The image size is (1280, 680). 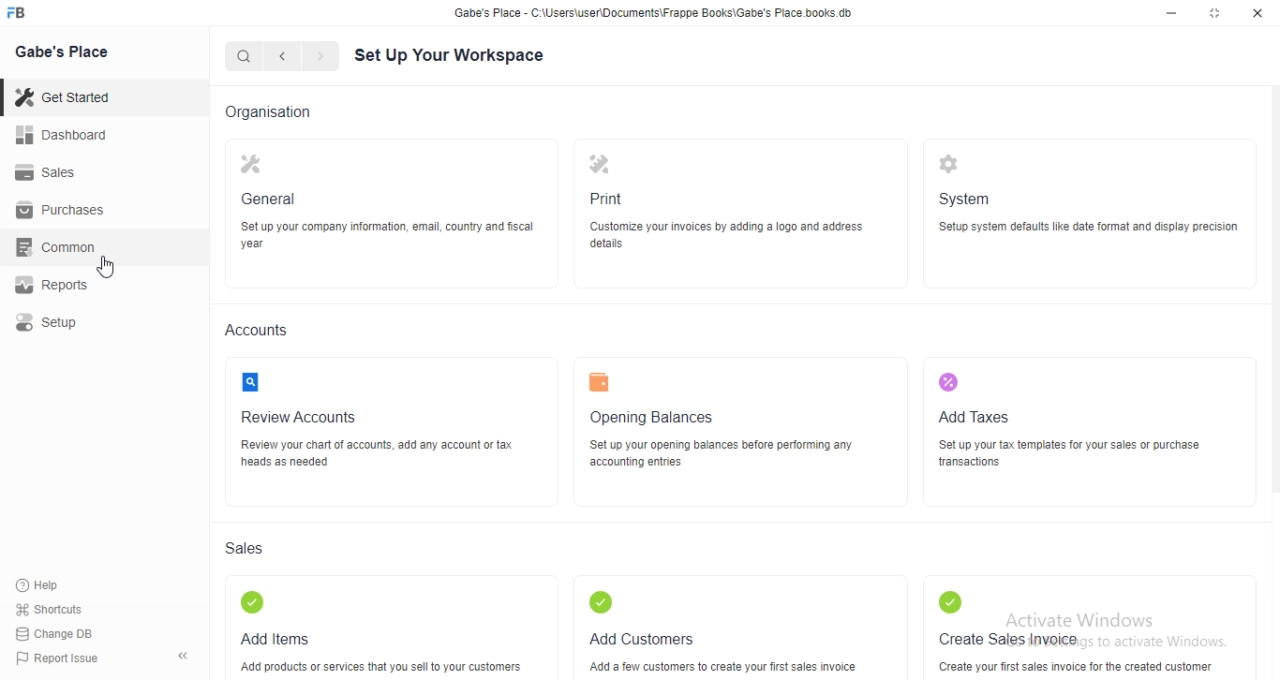 What do you see at coordinates (107, 266) in the screenshot?
I see `cursor` at bounding box center [107, 266].